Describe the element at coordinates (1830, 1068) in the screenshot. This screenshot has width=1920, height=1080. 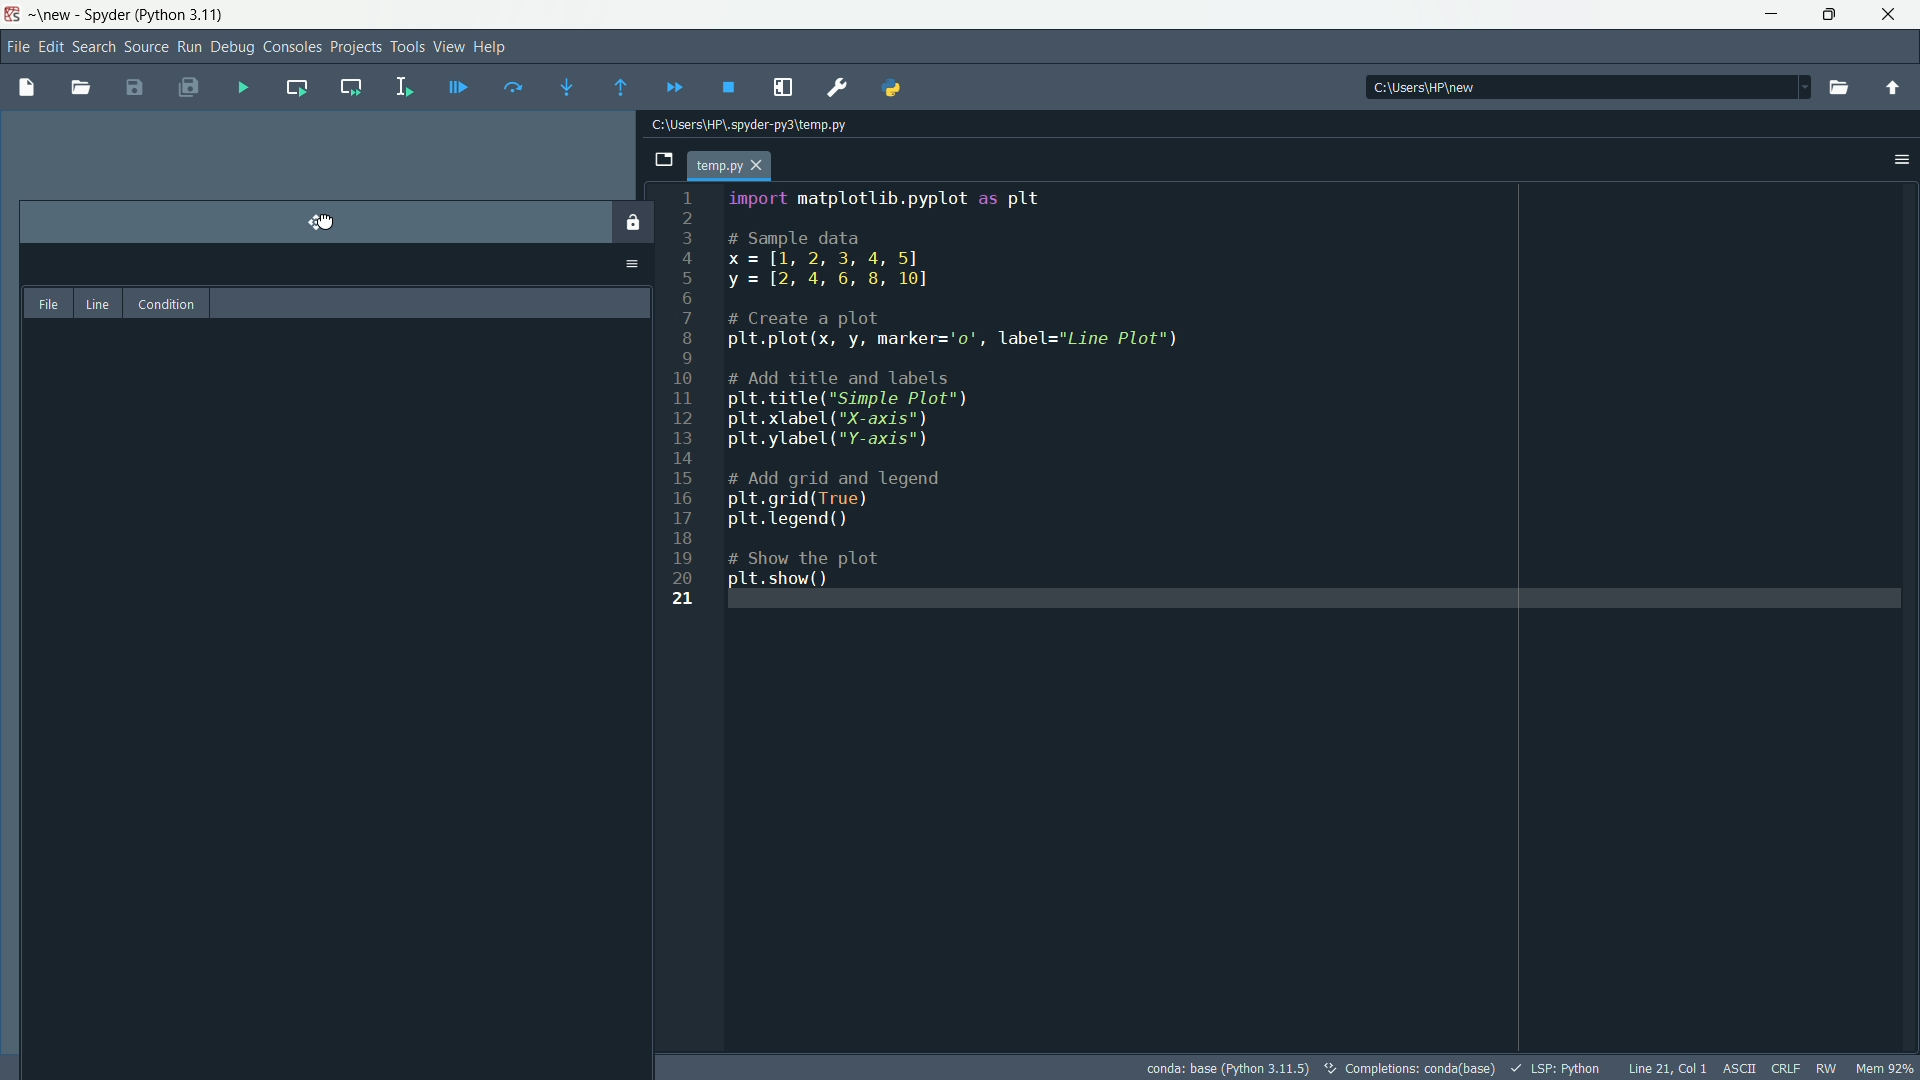
I see `RW` at that location.